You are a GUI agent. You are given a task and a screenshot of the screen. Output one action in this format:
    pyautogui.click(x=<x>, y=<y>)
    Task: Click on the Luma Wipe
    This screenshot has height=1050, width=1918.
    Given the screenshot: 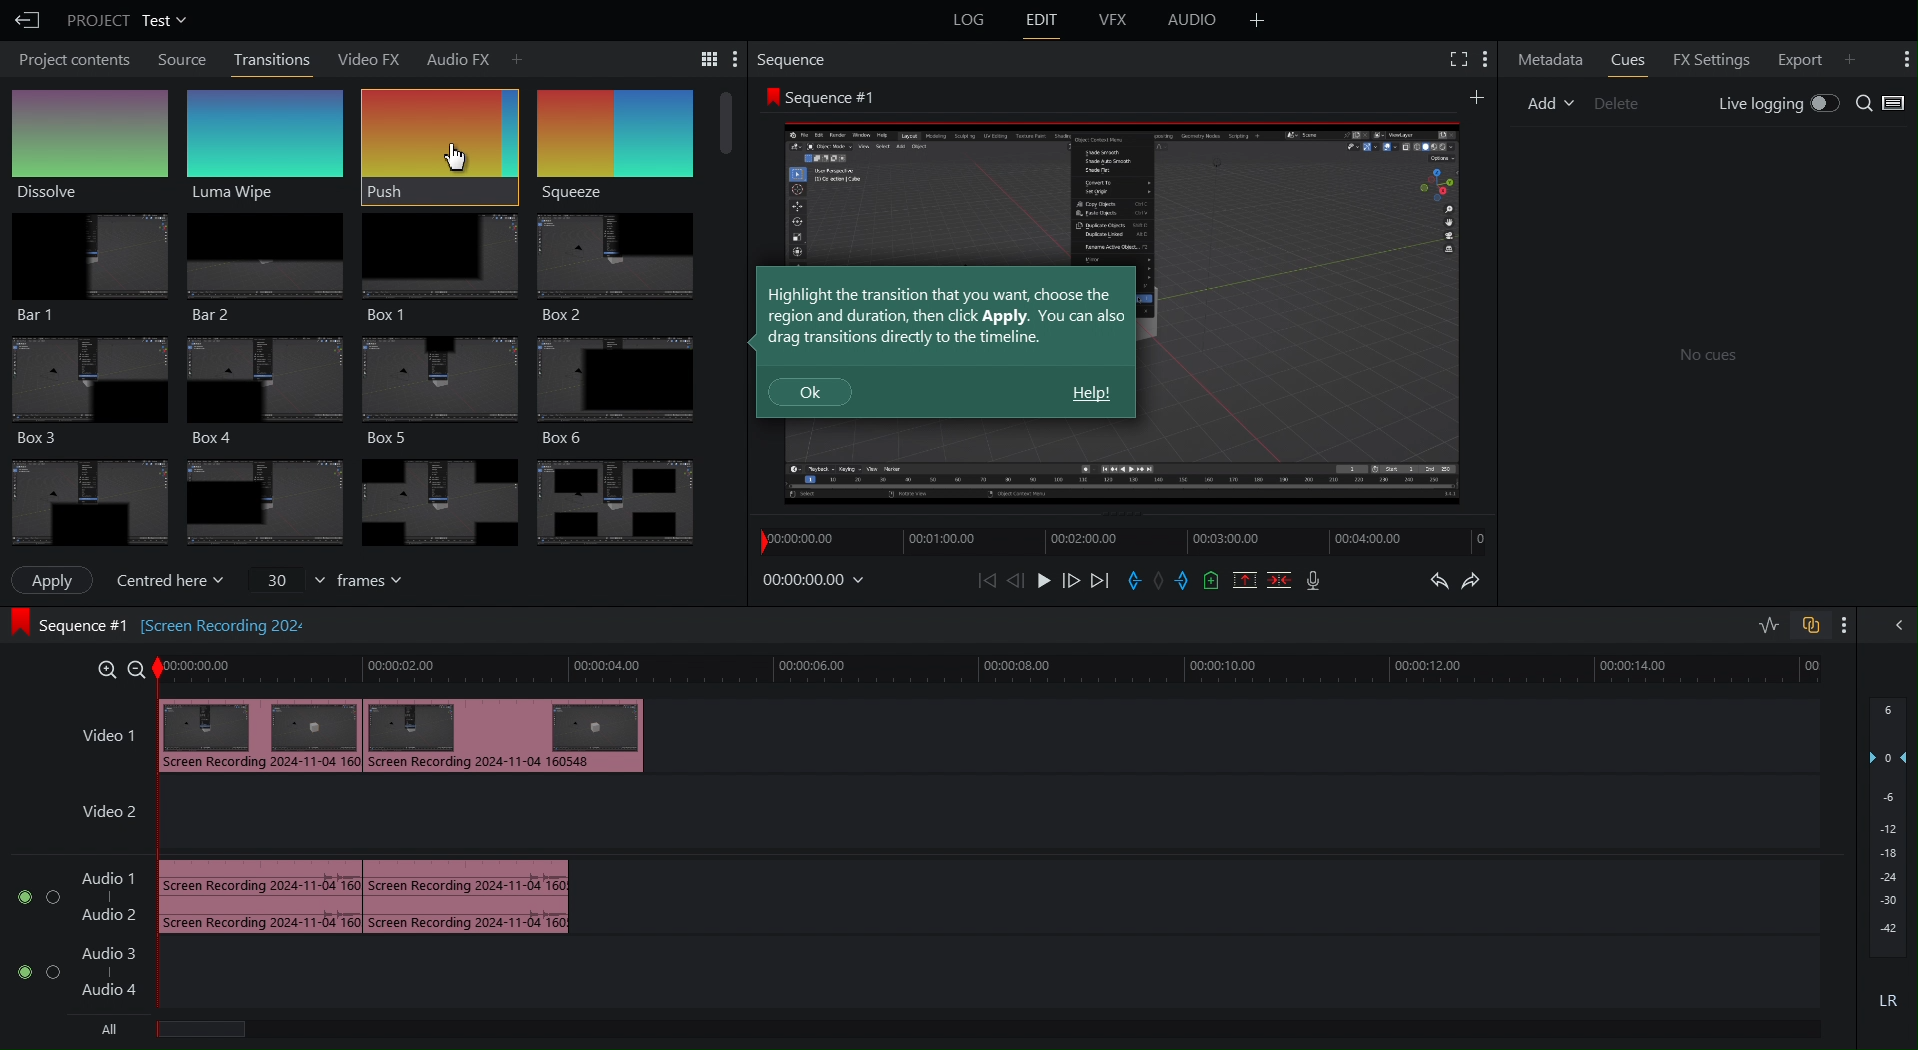 What is the action you would take?
    pyautogui.click(x=267, y=143)
    